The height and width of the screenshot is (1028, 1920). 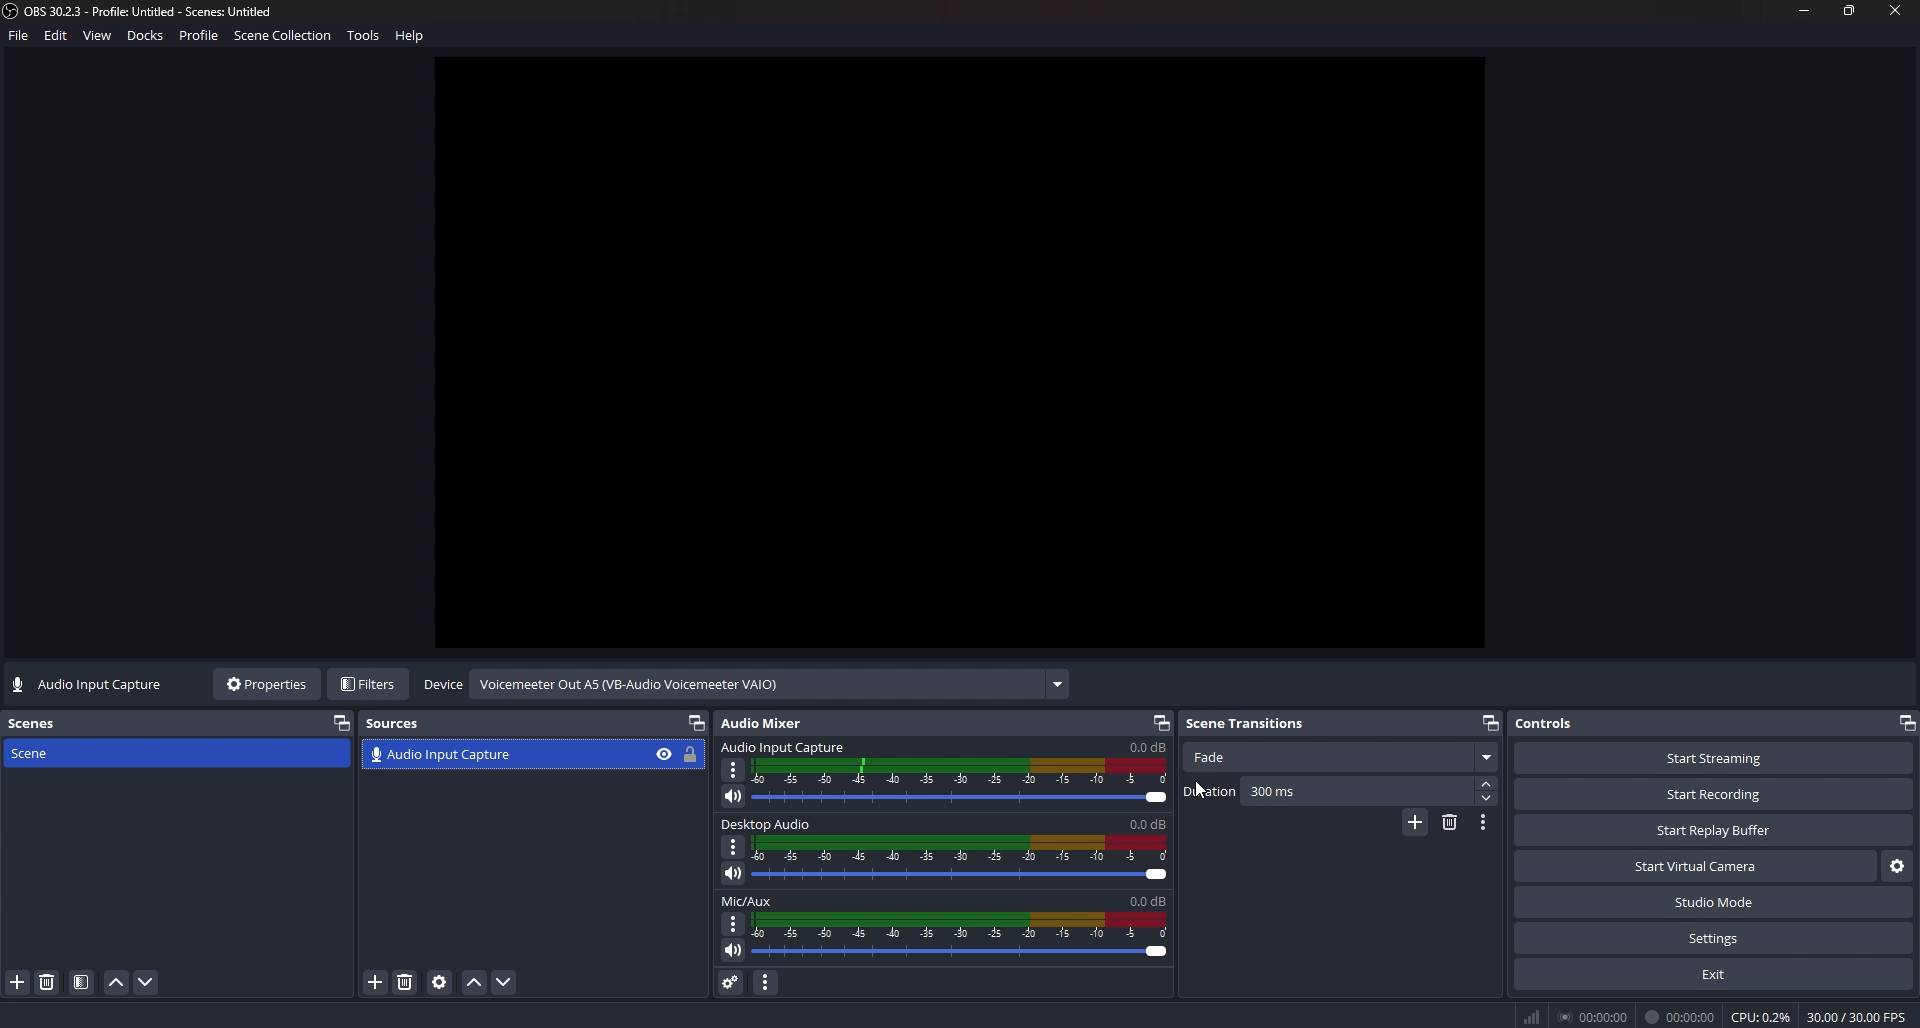 I want to click on ok, so click(x=754, y=899).